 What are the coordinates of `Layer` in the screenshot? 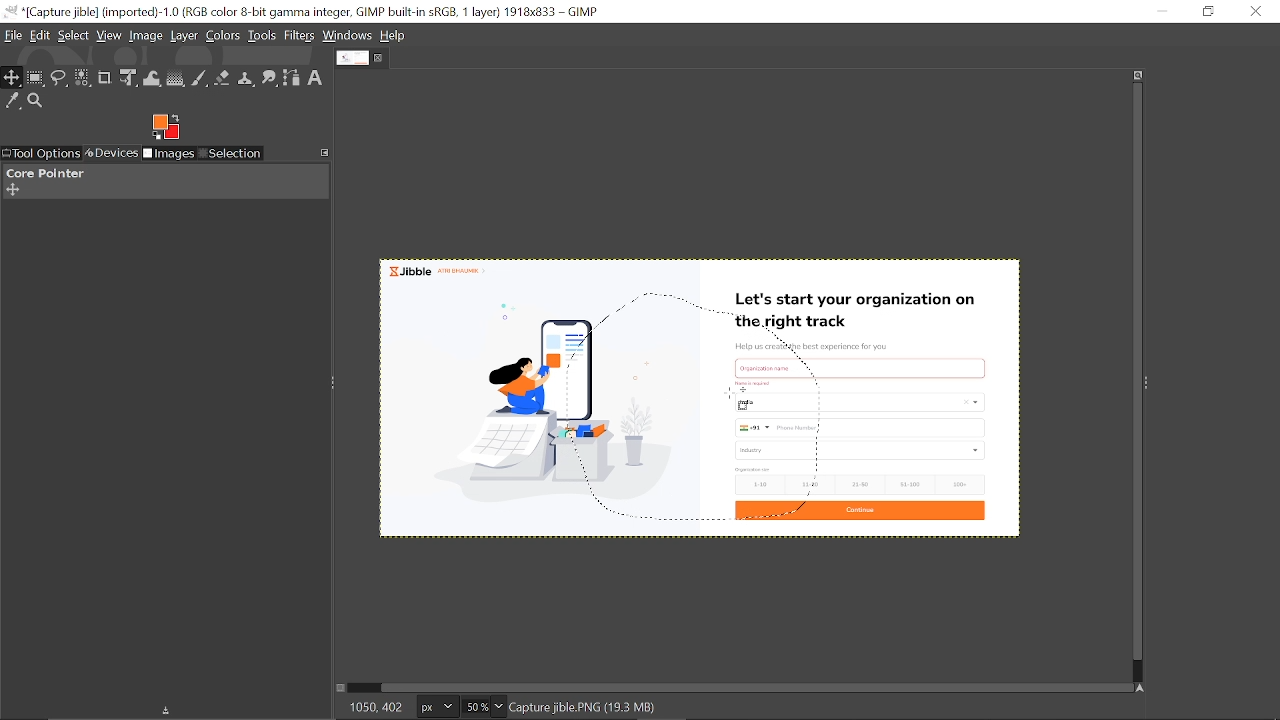 It's located at (184, 37).